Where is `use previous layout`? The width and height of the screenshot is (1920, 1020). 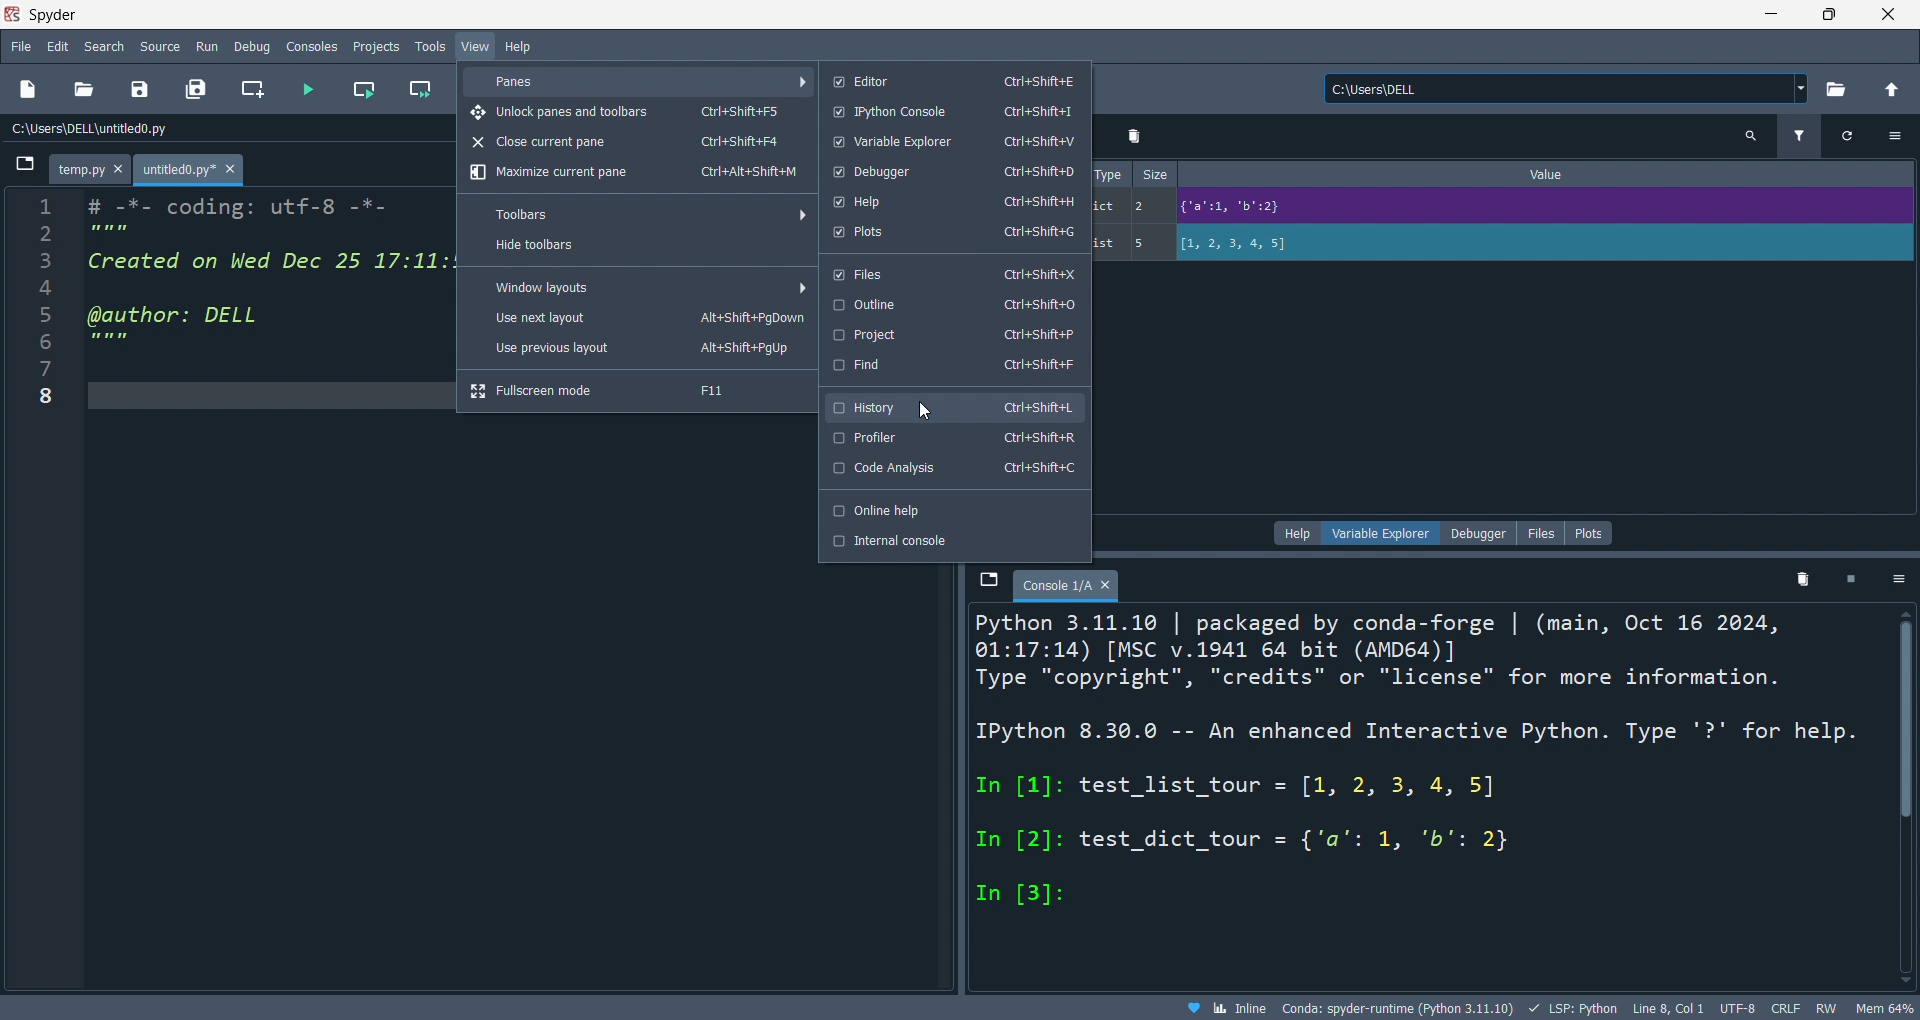 use previous layout is located at coordinates (638, 351).